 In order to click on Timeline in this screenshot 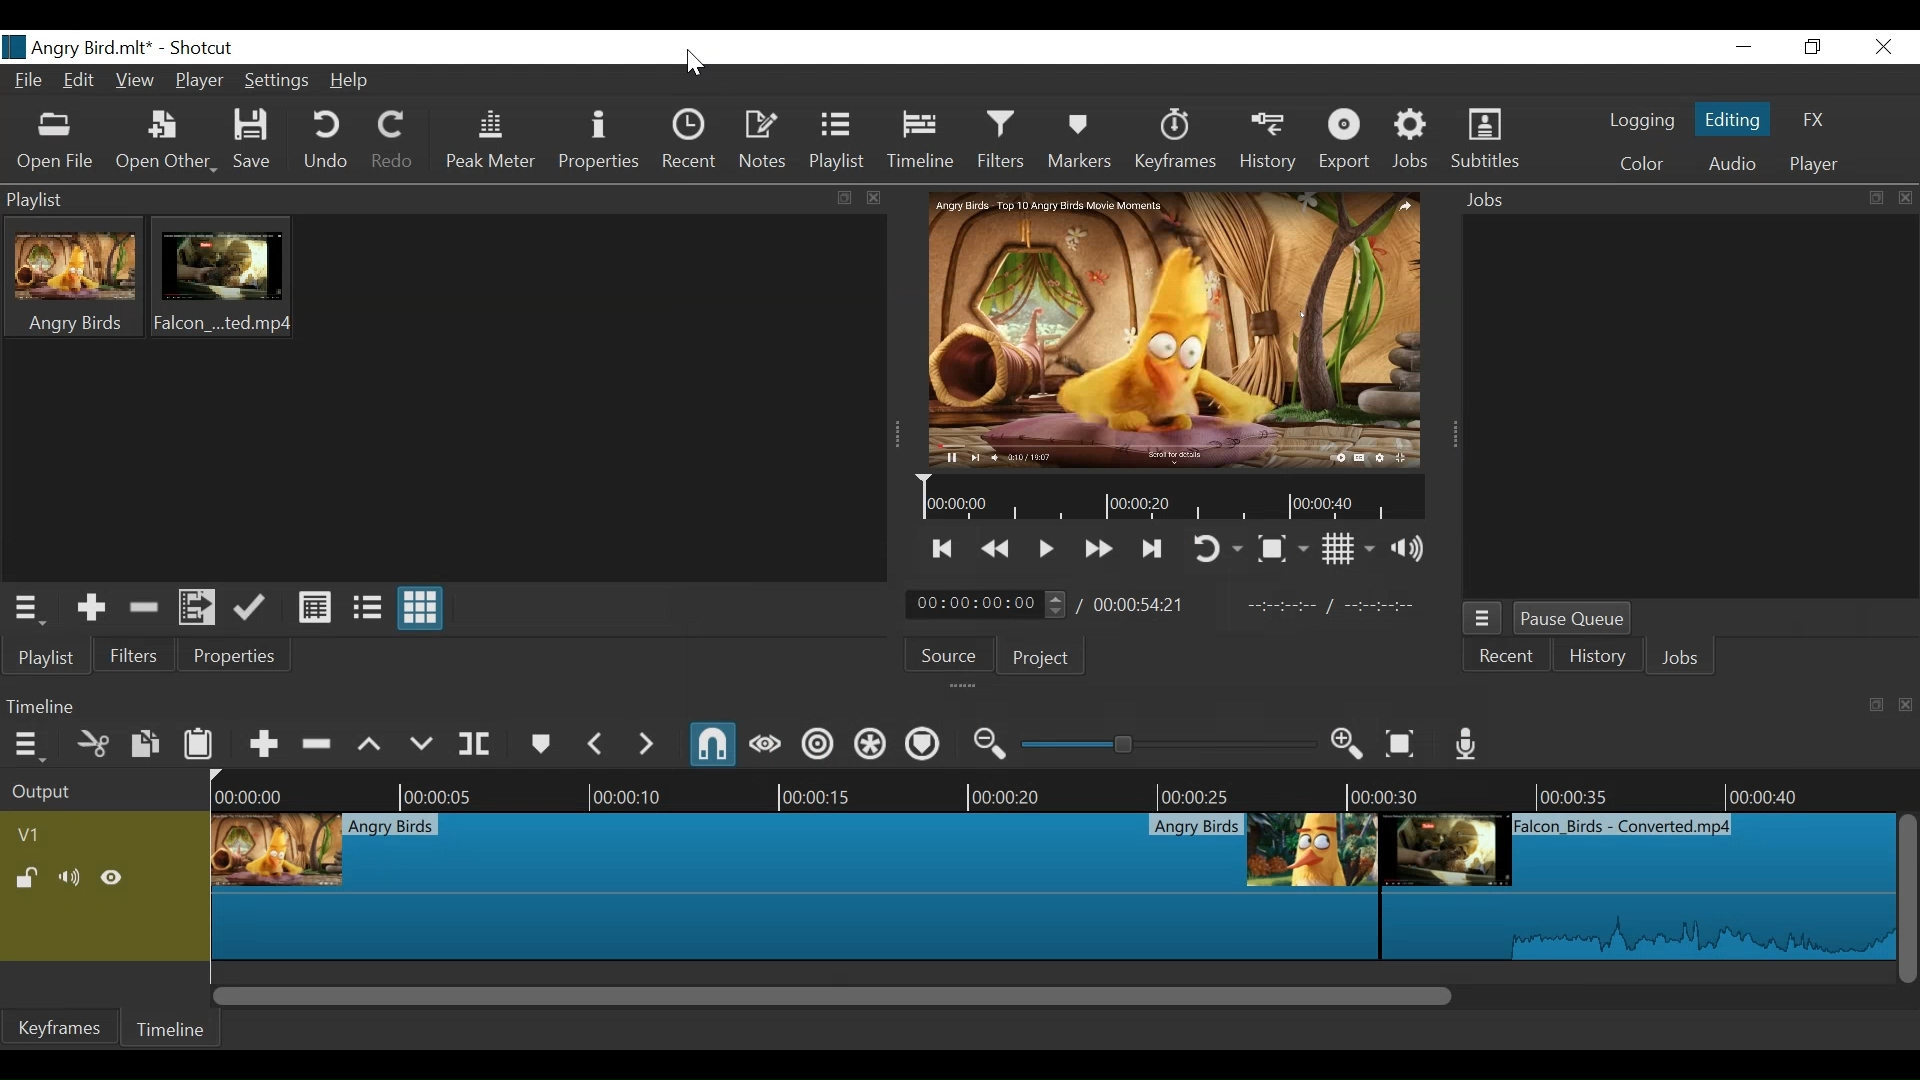, I will do `click(921, 140)`.